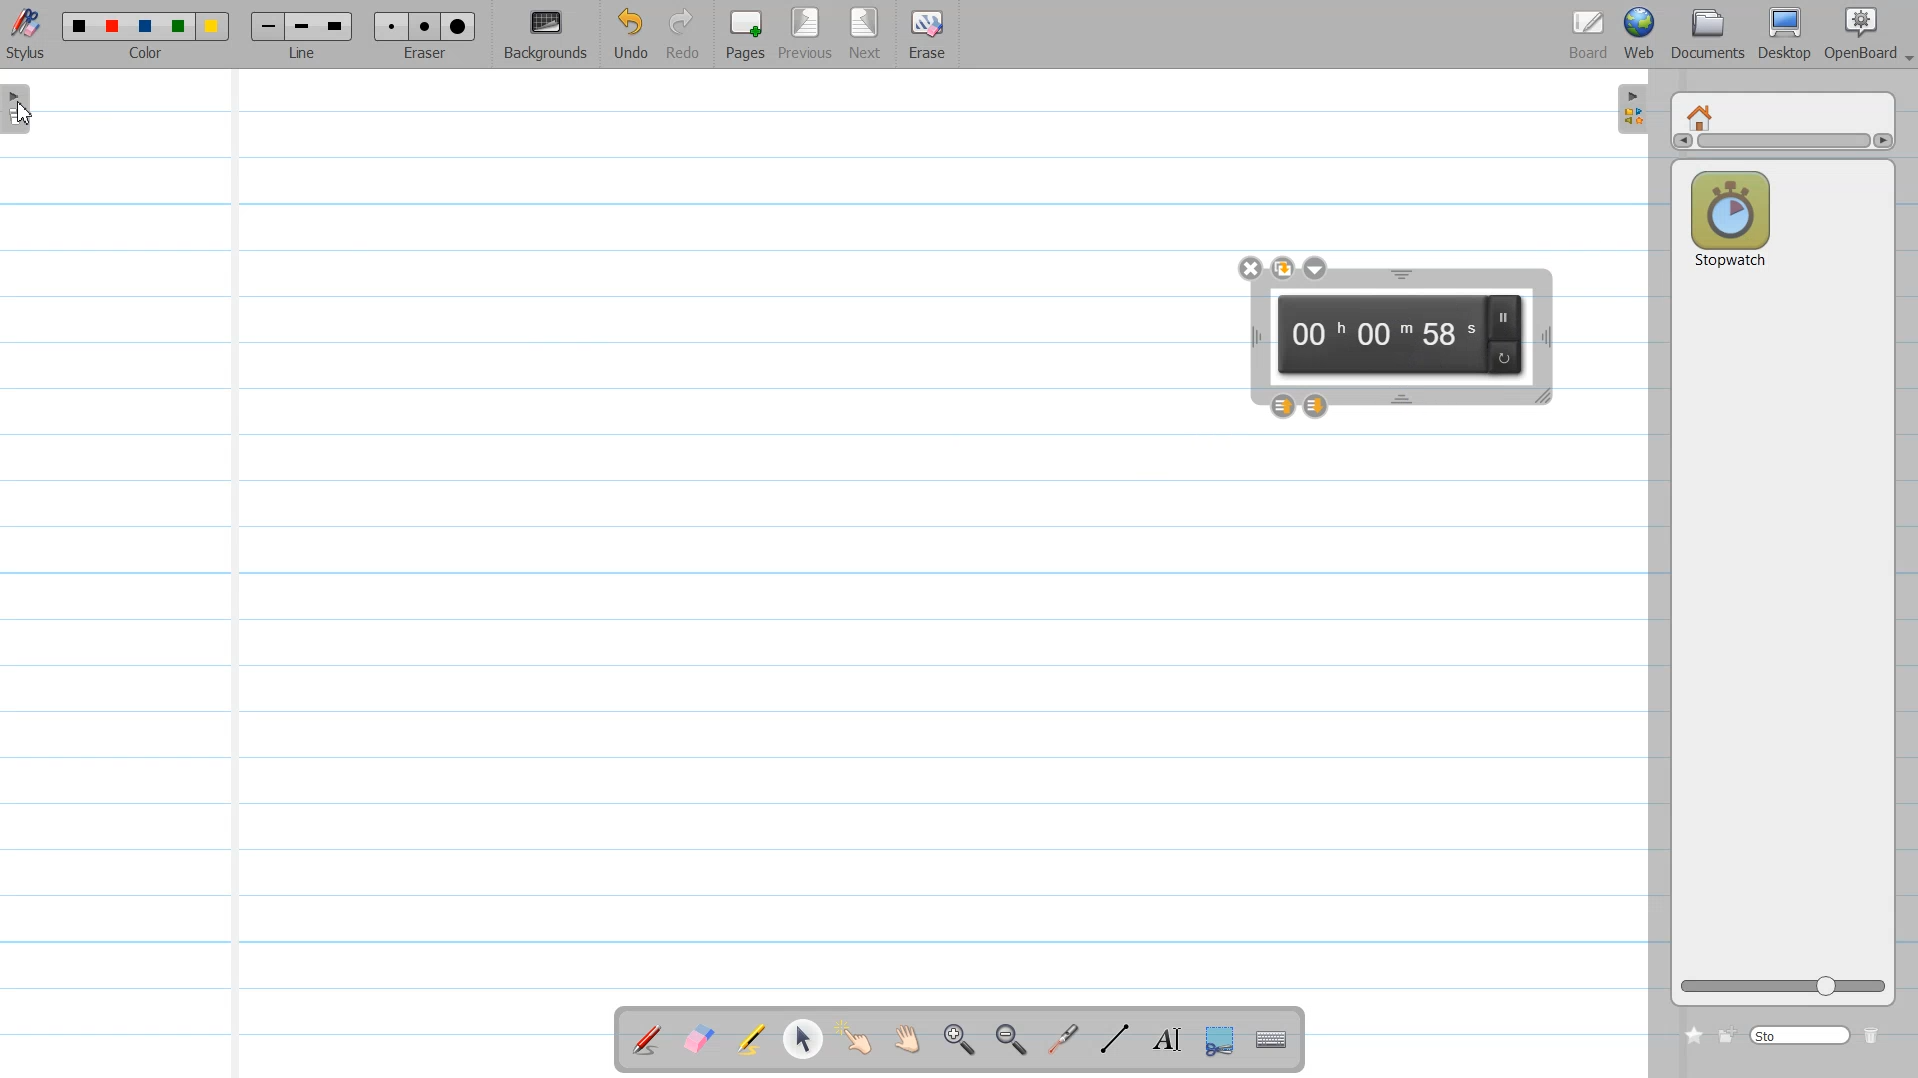 This screenshot has height=1078, width=1918. Describe the element at coordinates (1165, 1040) in the screenshot. I see `Write Text` at that location.